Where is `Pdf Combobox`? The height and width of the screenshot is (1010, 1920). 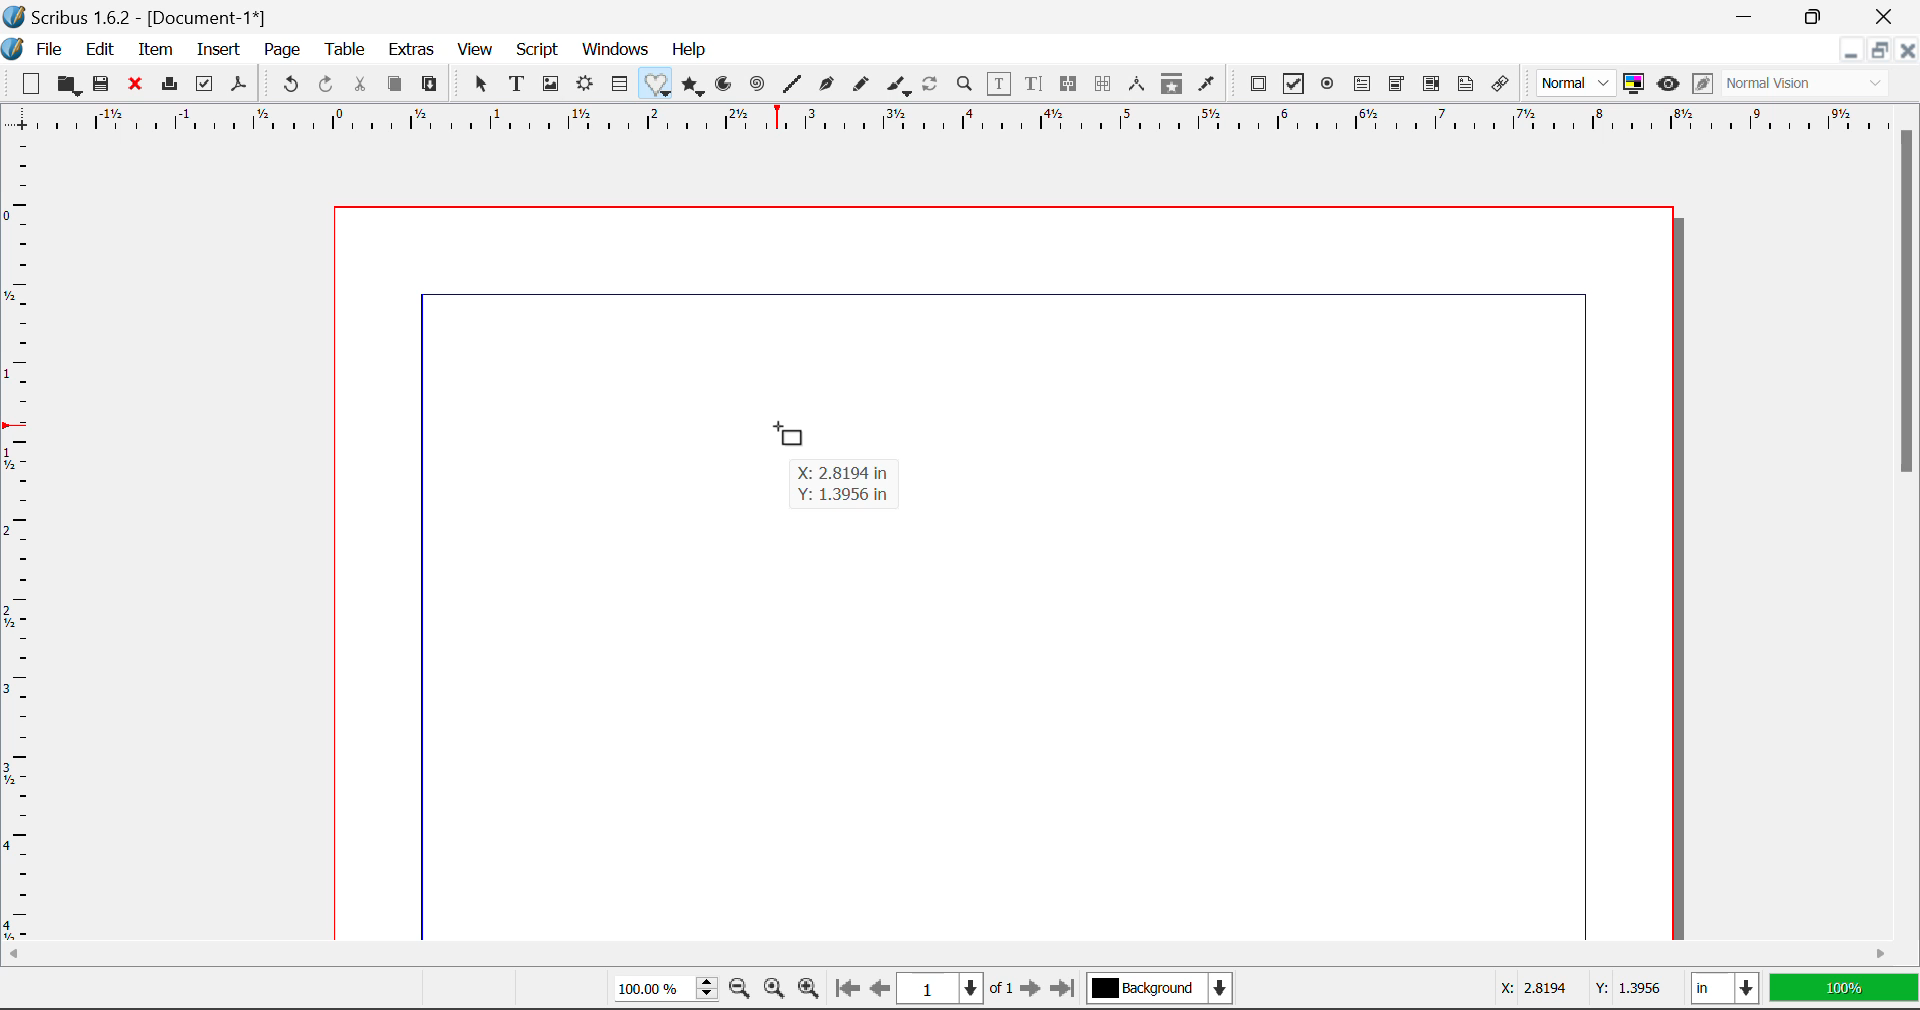 Pdf Combobox is located at coordinates (1398, 86).